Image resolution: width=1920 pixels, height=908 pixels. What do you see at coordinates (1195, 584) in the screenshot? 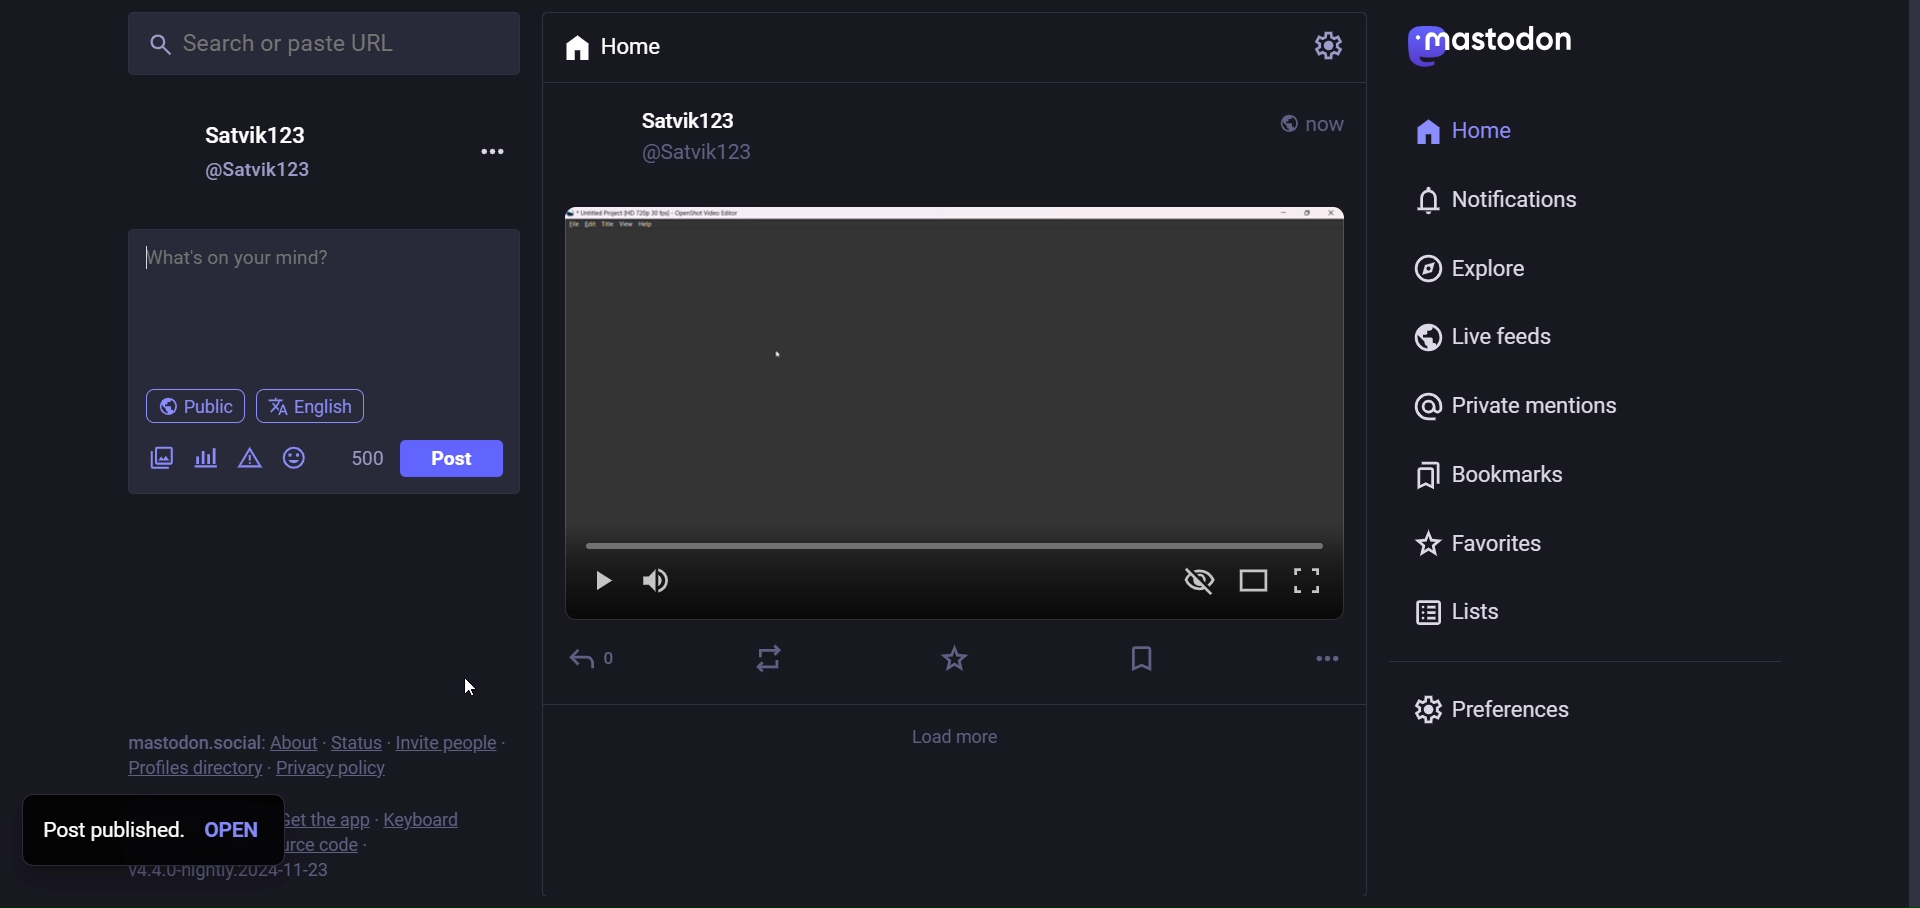
I see `hide` at bounding box center [1195, 584].